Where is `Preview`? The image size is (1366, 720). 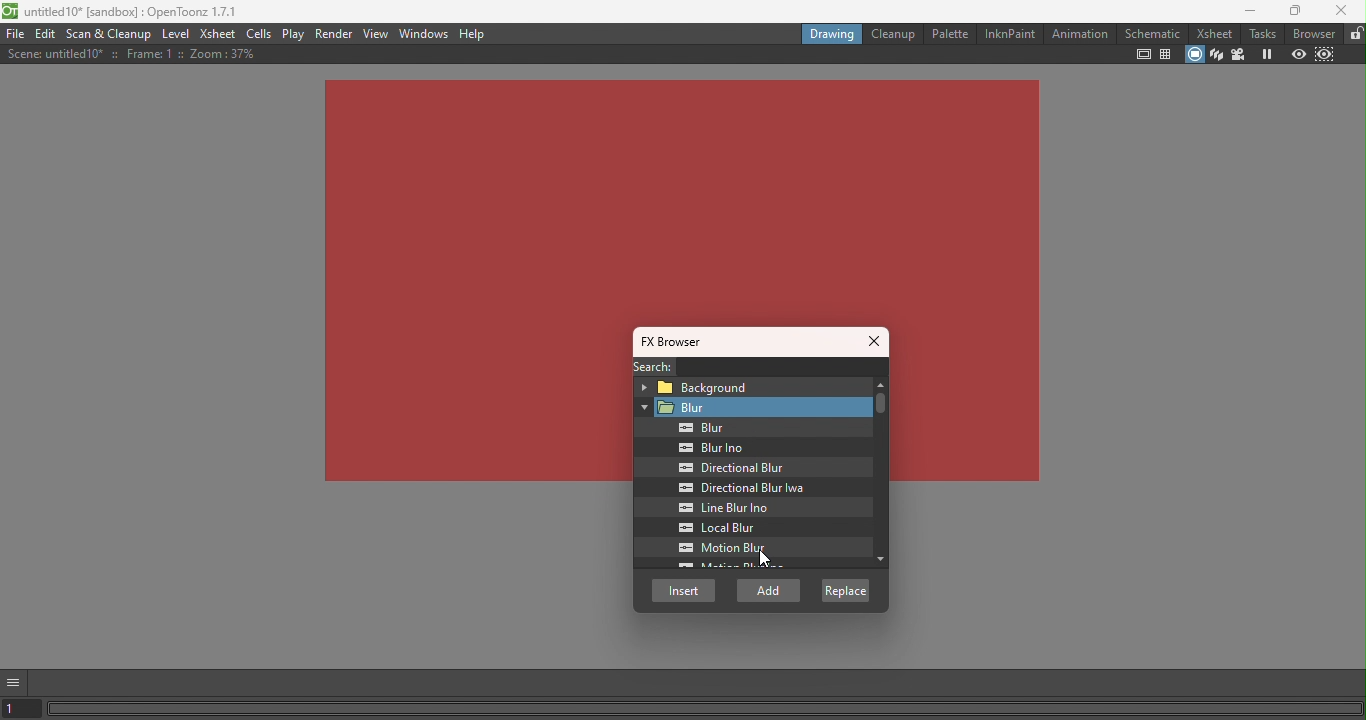 Preview is located at coordinates (1298, 53).